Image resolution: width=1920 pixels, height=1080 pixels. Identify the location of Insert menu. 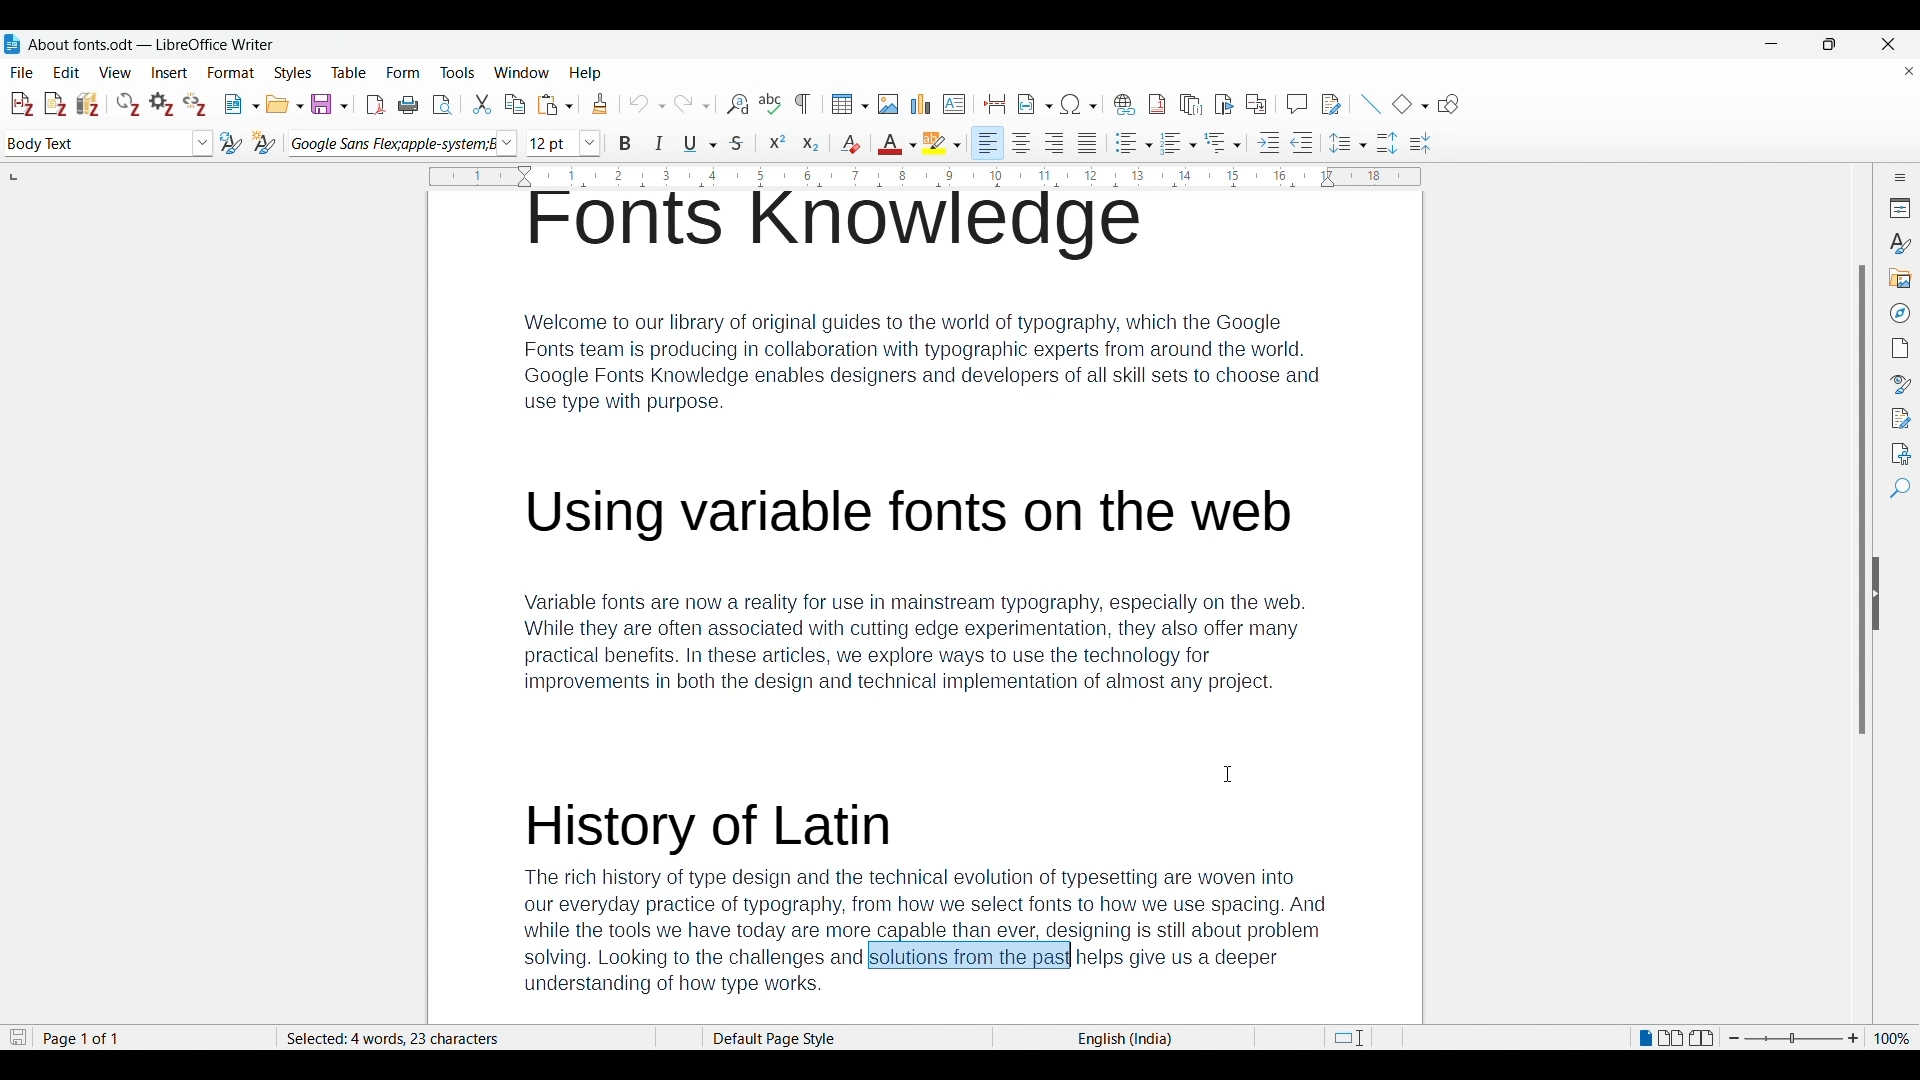
(170, 72).